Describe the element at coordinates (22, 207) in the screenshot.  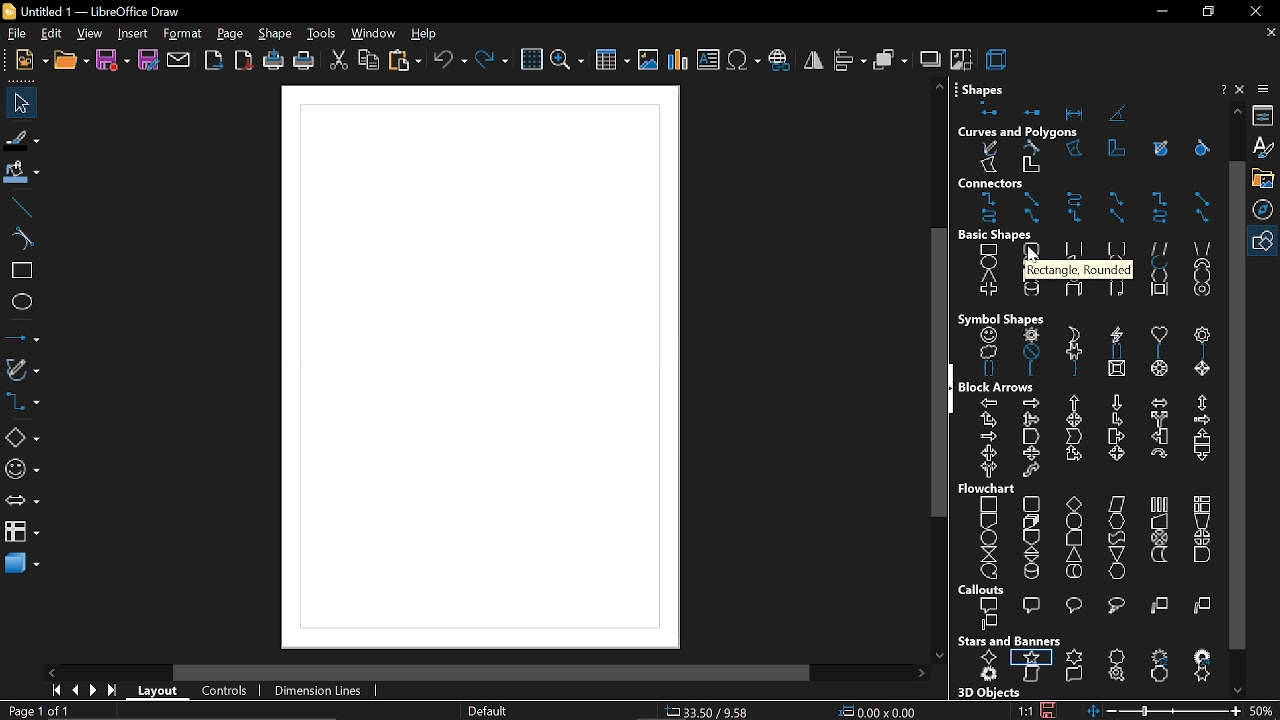
I see `line` at that location.